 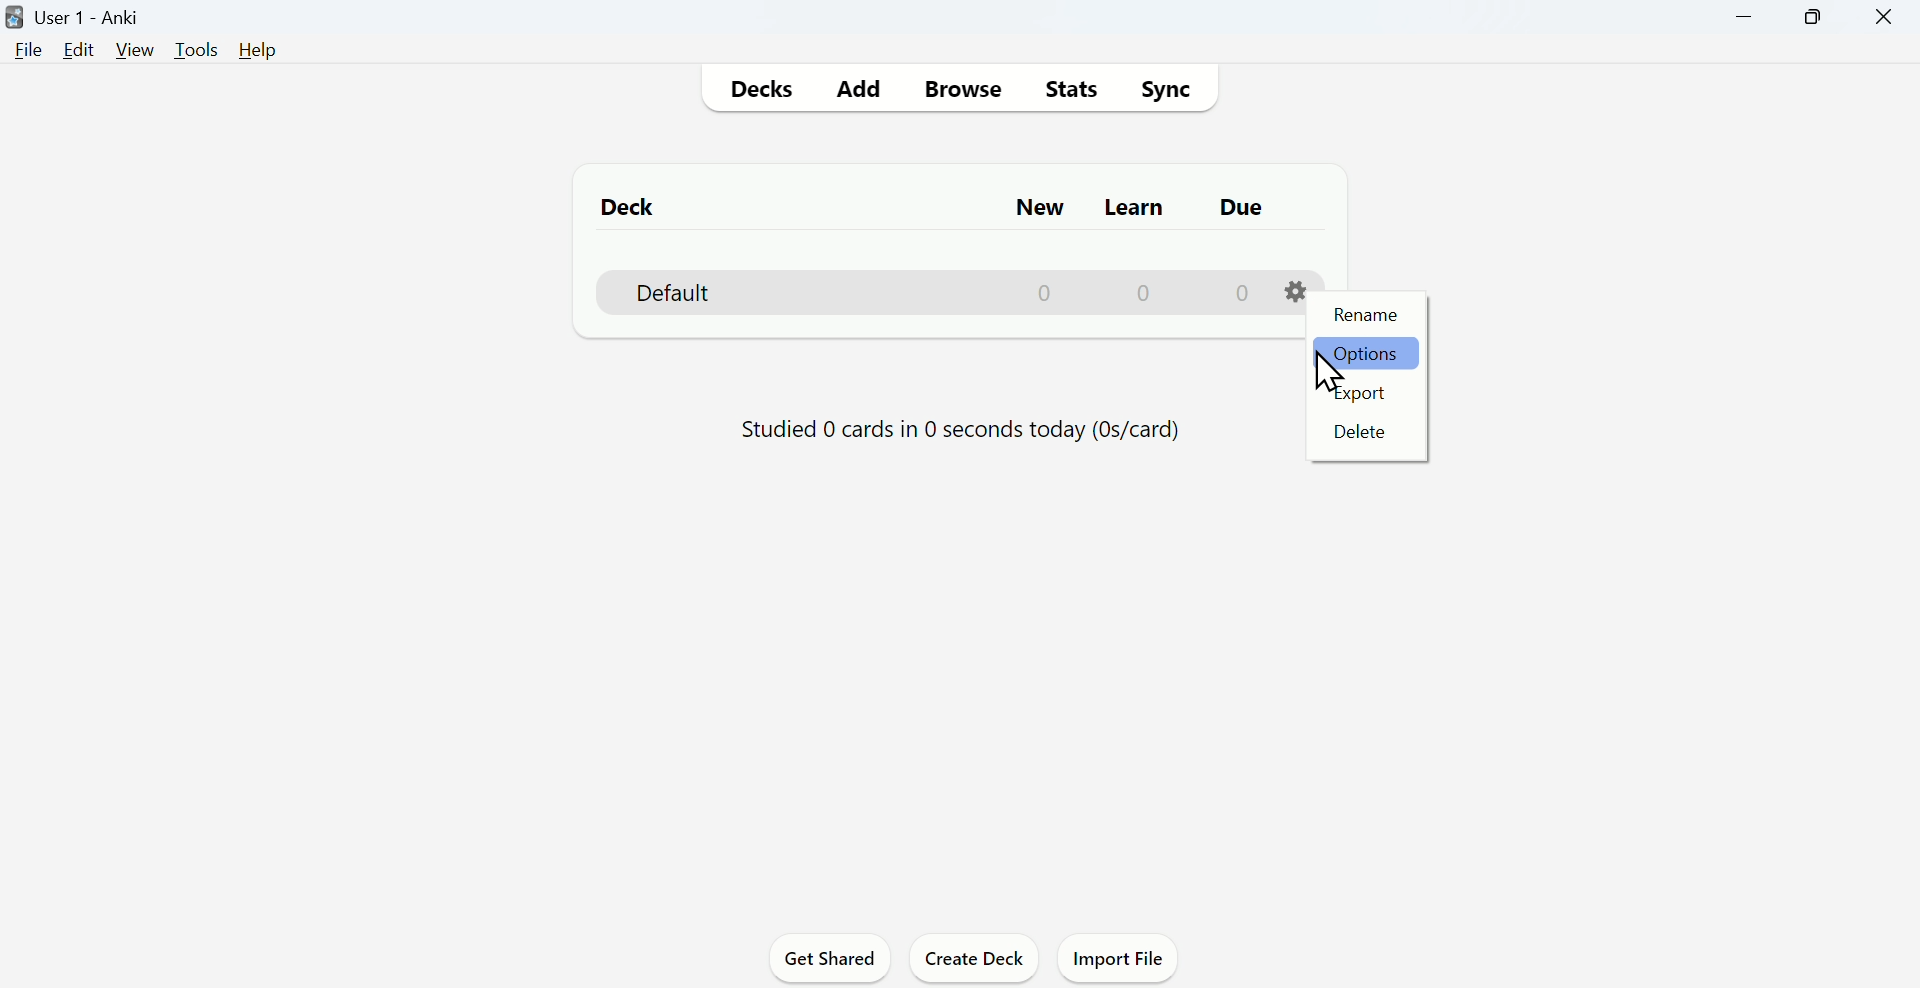 I want to click on Sync, so click(x=1161, y=90).